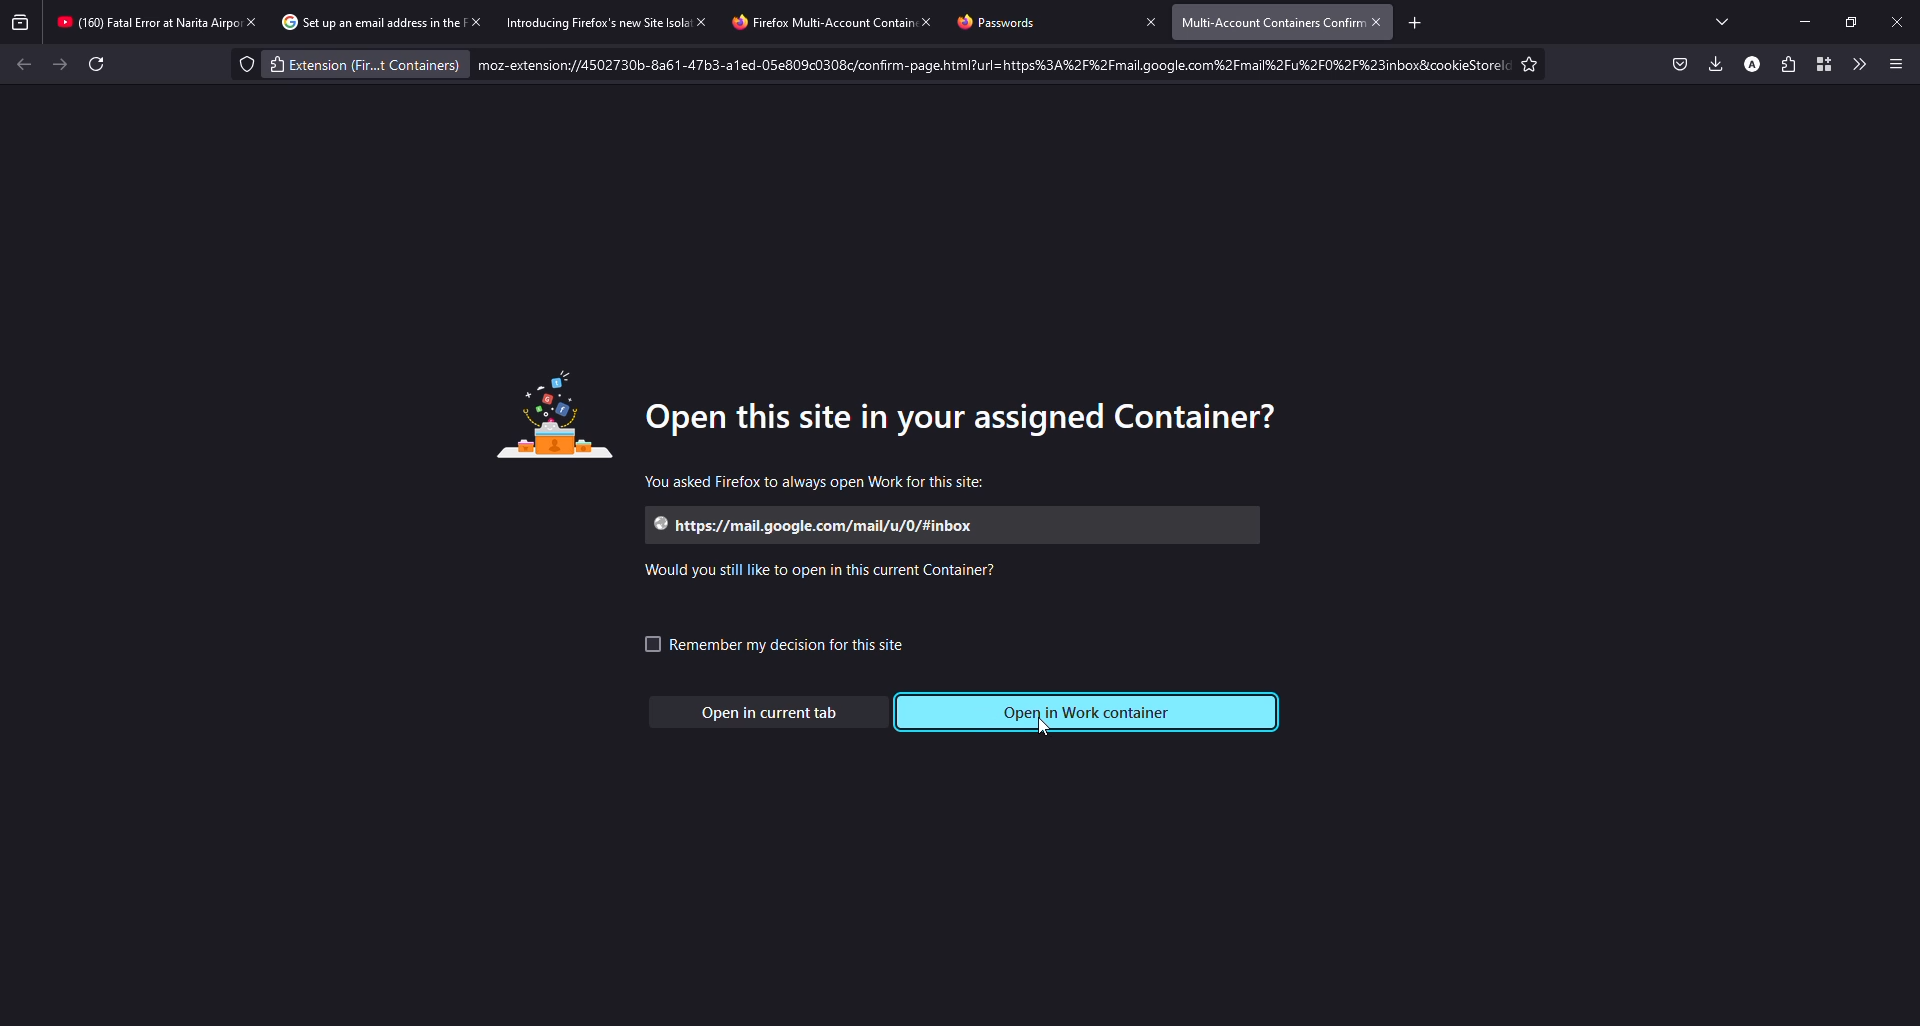  What do you see at coordinates (1900, 20) in the screenshot?
I see `close` at bounding box center [1900, 20].